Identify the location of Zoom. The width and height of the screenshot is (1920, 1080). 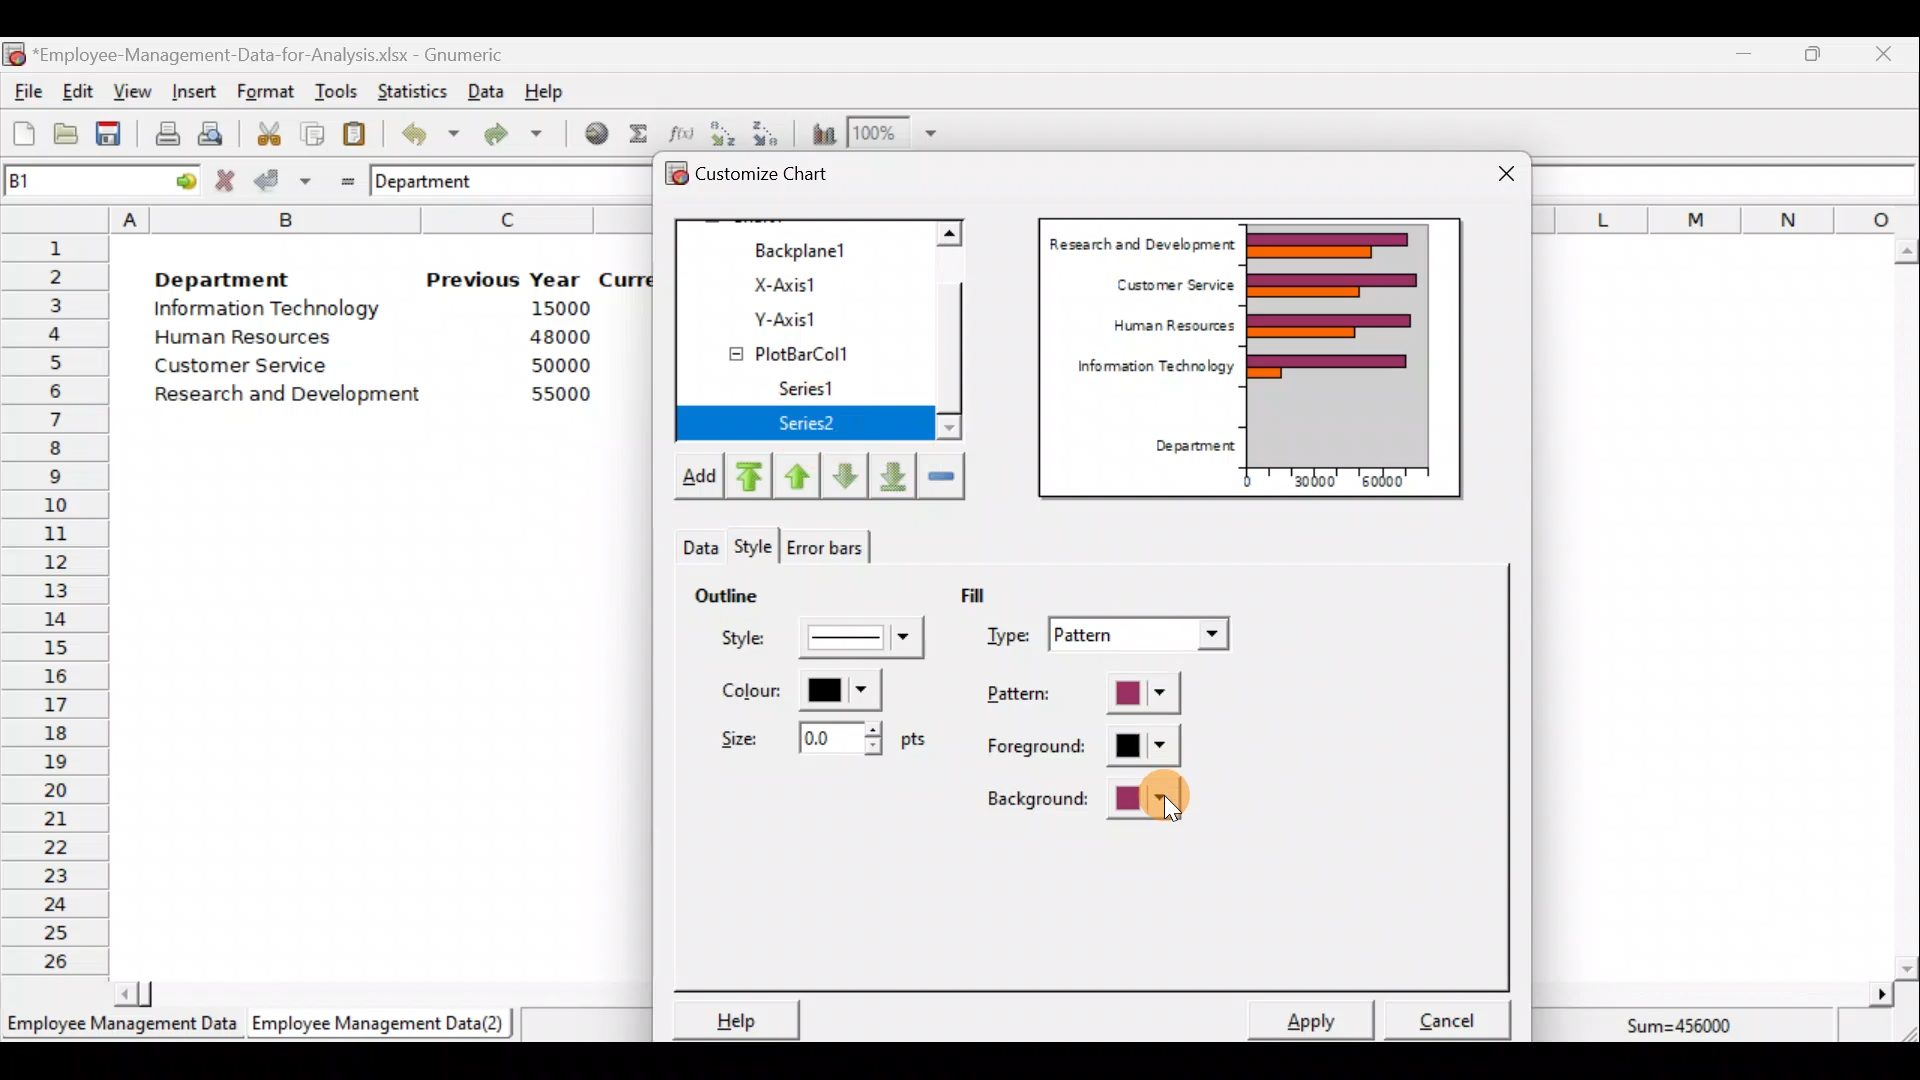
(894, 133).